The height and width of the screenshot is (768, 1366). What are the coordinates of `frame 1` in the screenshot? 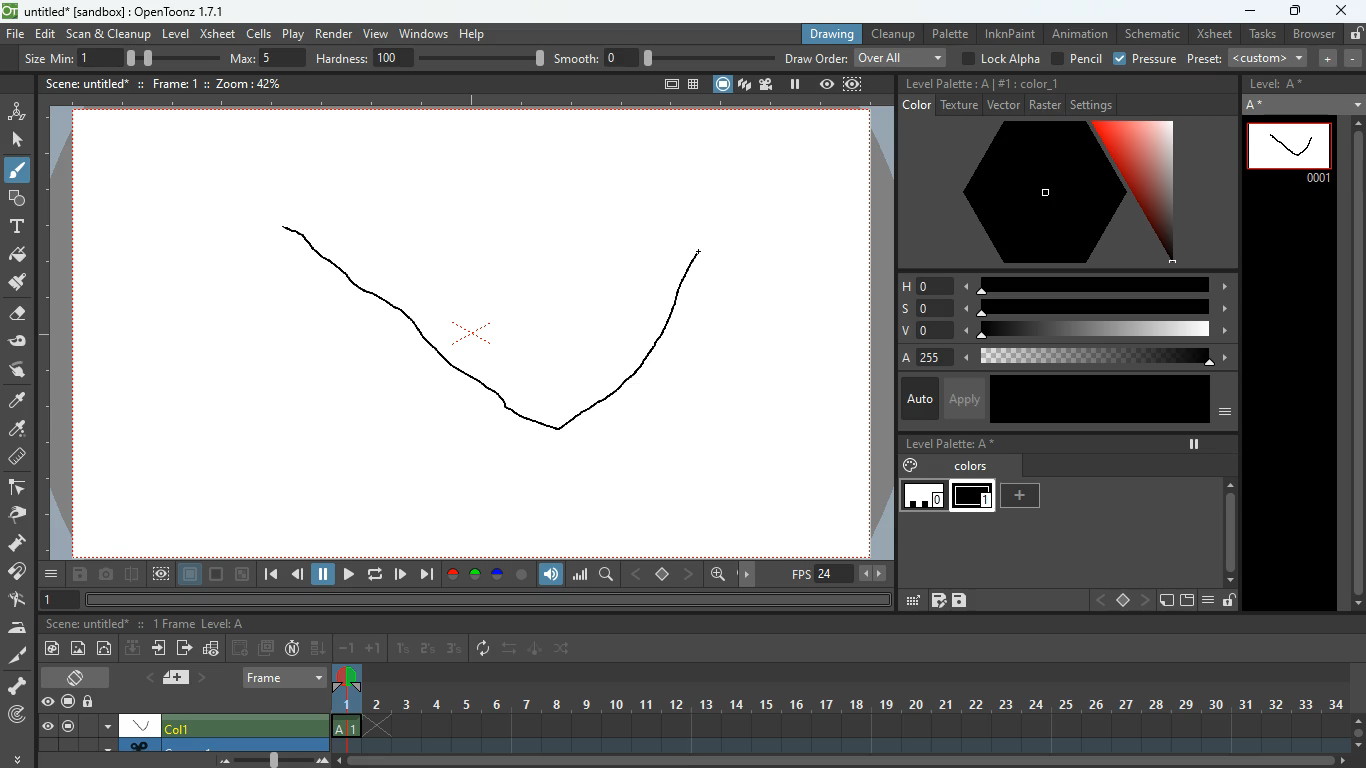 It's located at (973, 498).